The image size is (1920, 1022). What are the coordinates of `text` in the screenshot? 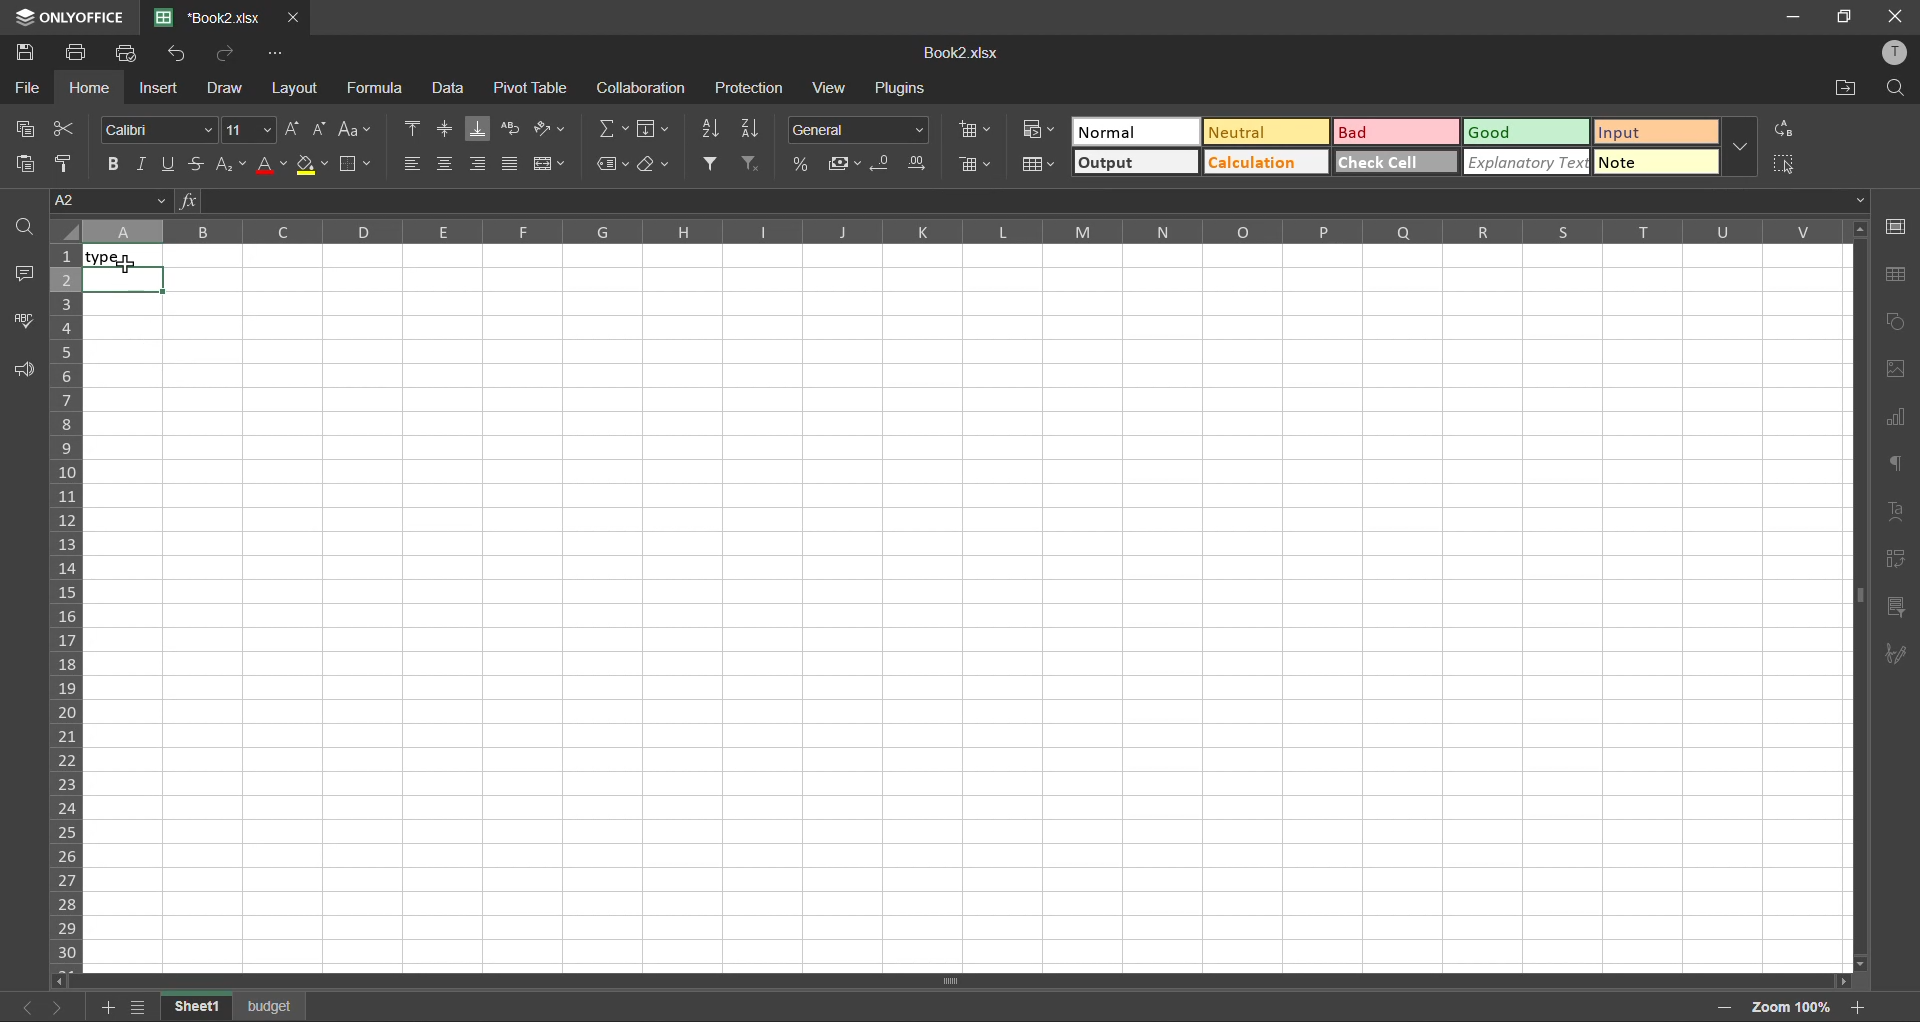 It's located at (1895, 511).